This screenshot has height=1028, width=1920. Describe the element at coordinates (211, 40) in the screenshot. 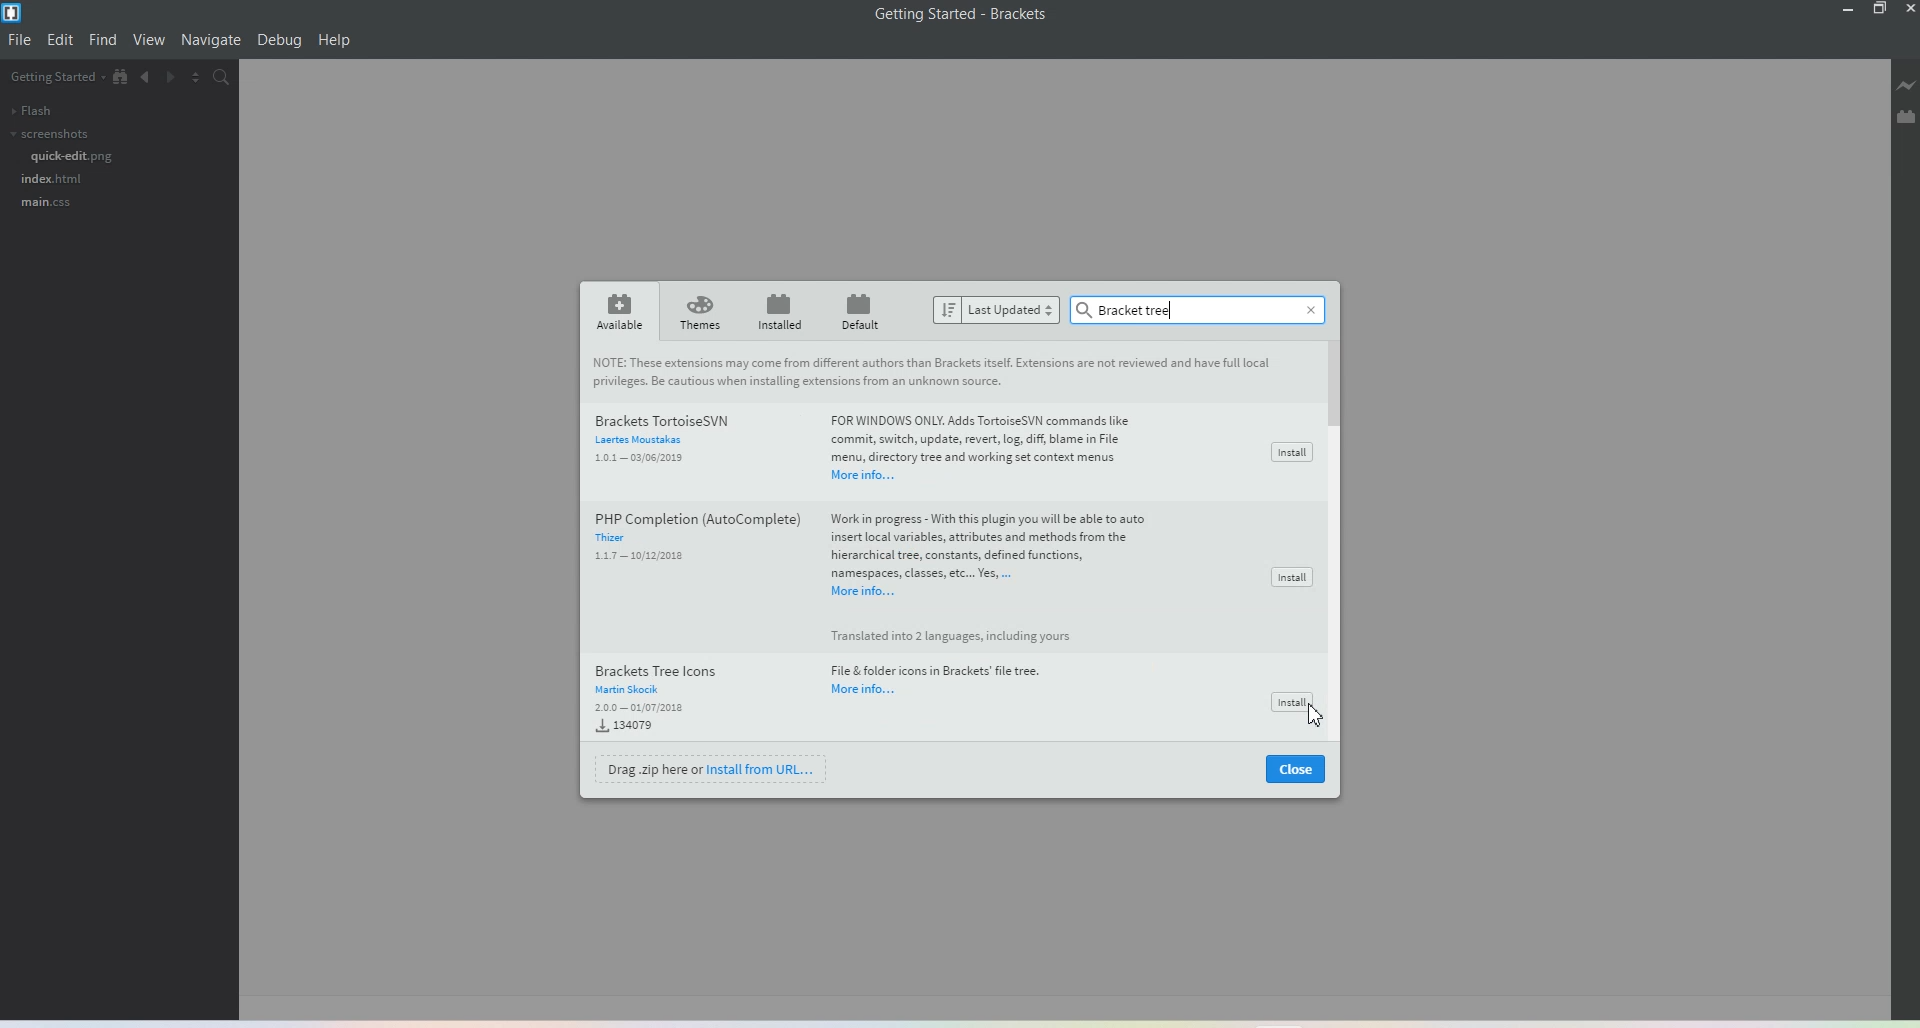

I see `Navigate` at that location.